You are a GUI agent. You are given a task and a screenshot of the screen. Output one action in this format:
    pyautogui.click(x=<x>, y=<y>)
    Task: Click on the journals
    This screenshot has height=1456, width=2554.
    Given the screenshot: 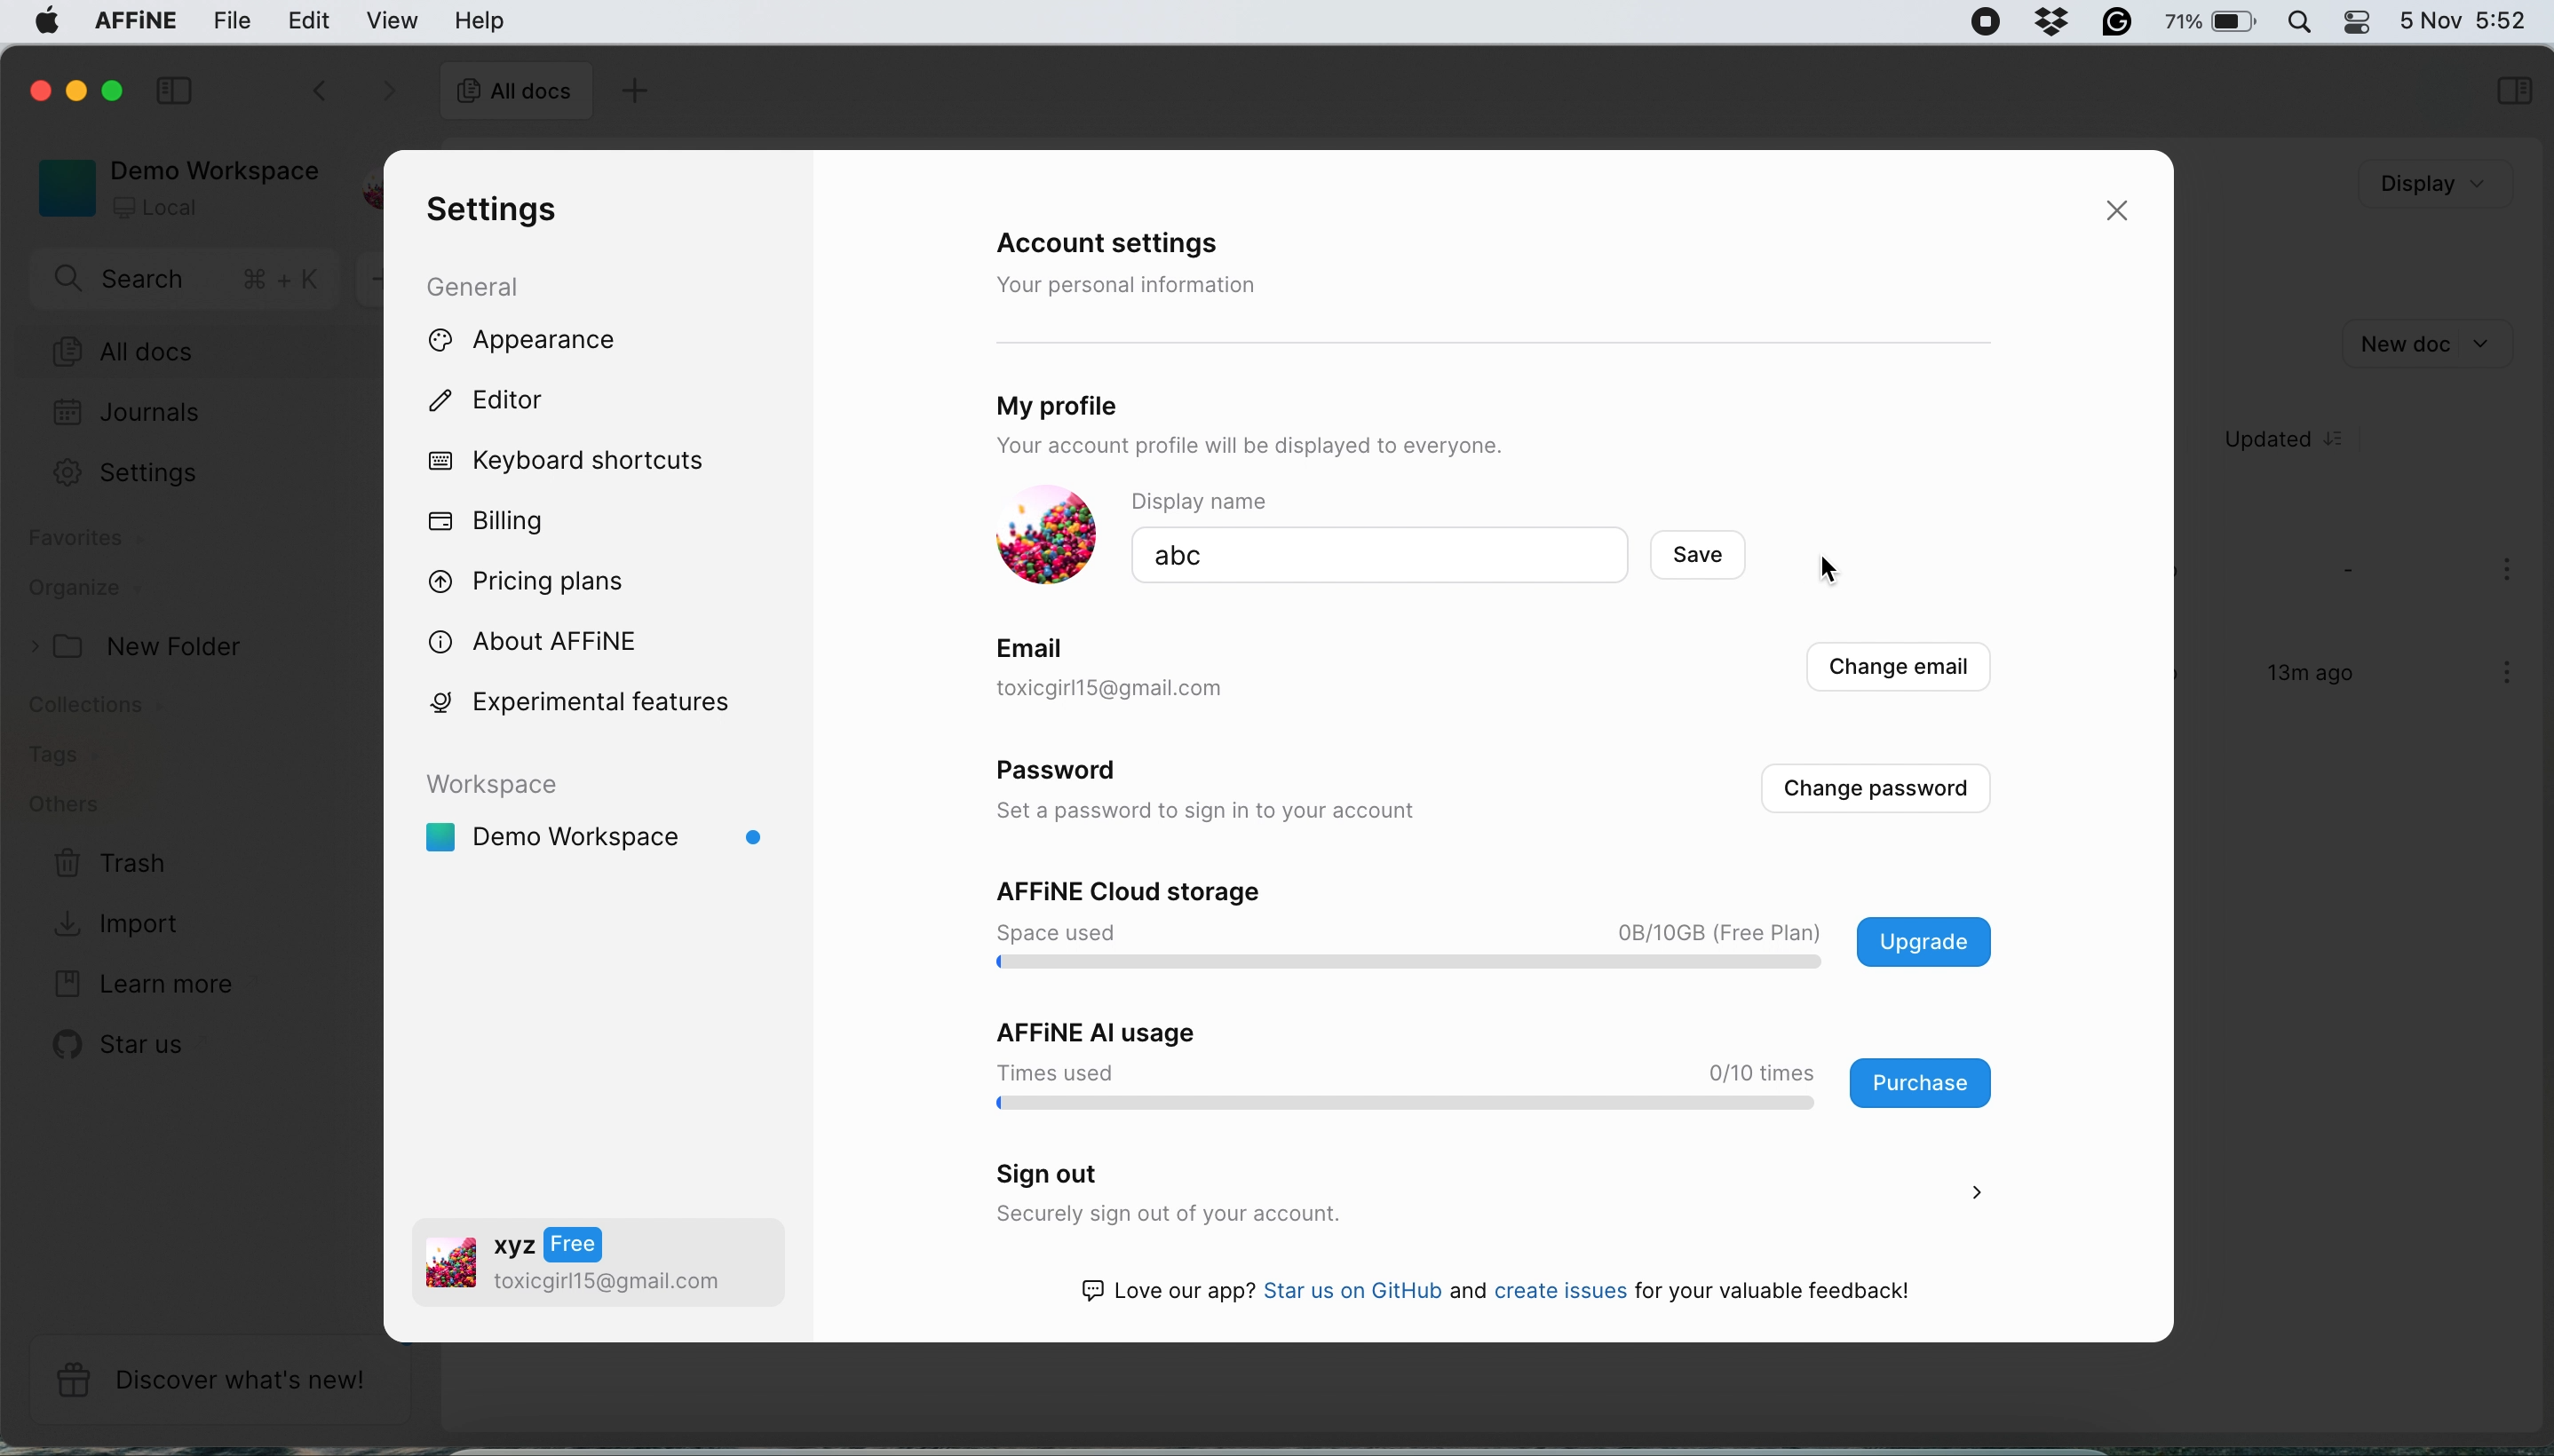 What is the action you would take?
    pyautogui.click(x=127, y=415)
    